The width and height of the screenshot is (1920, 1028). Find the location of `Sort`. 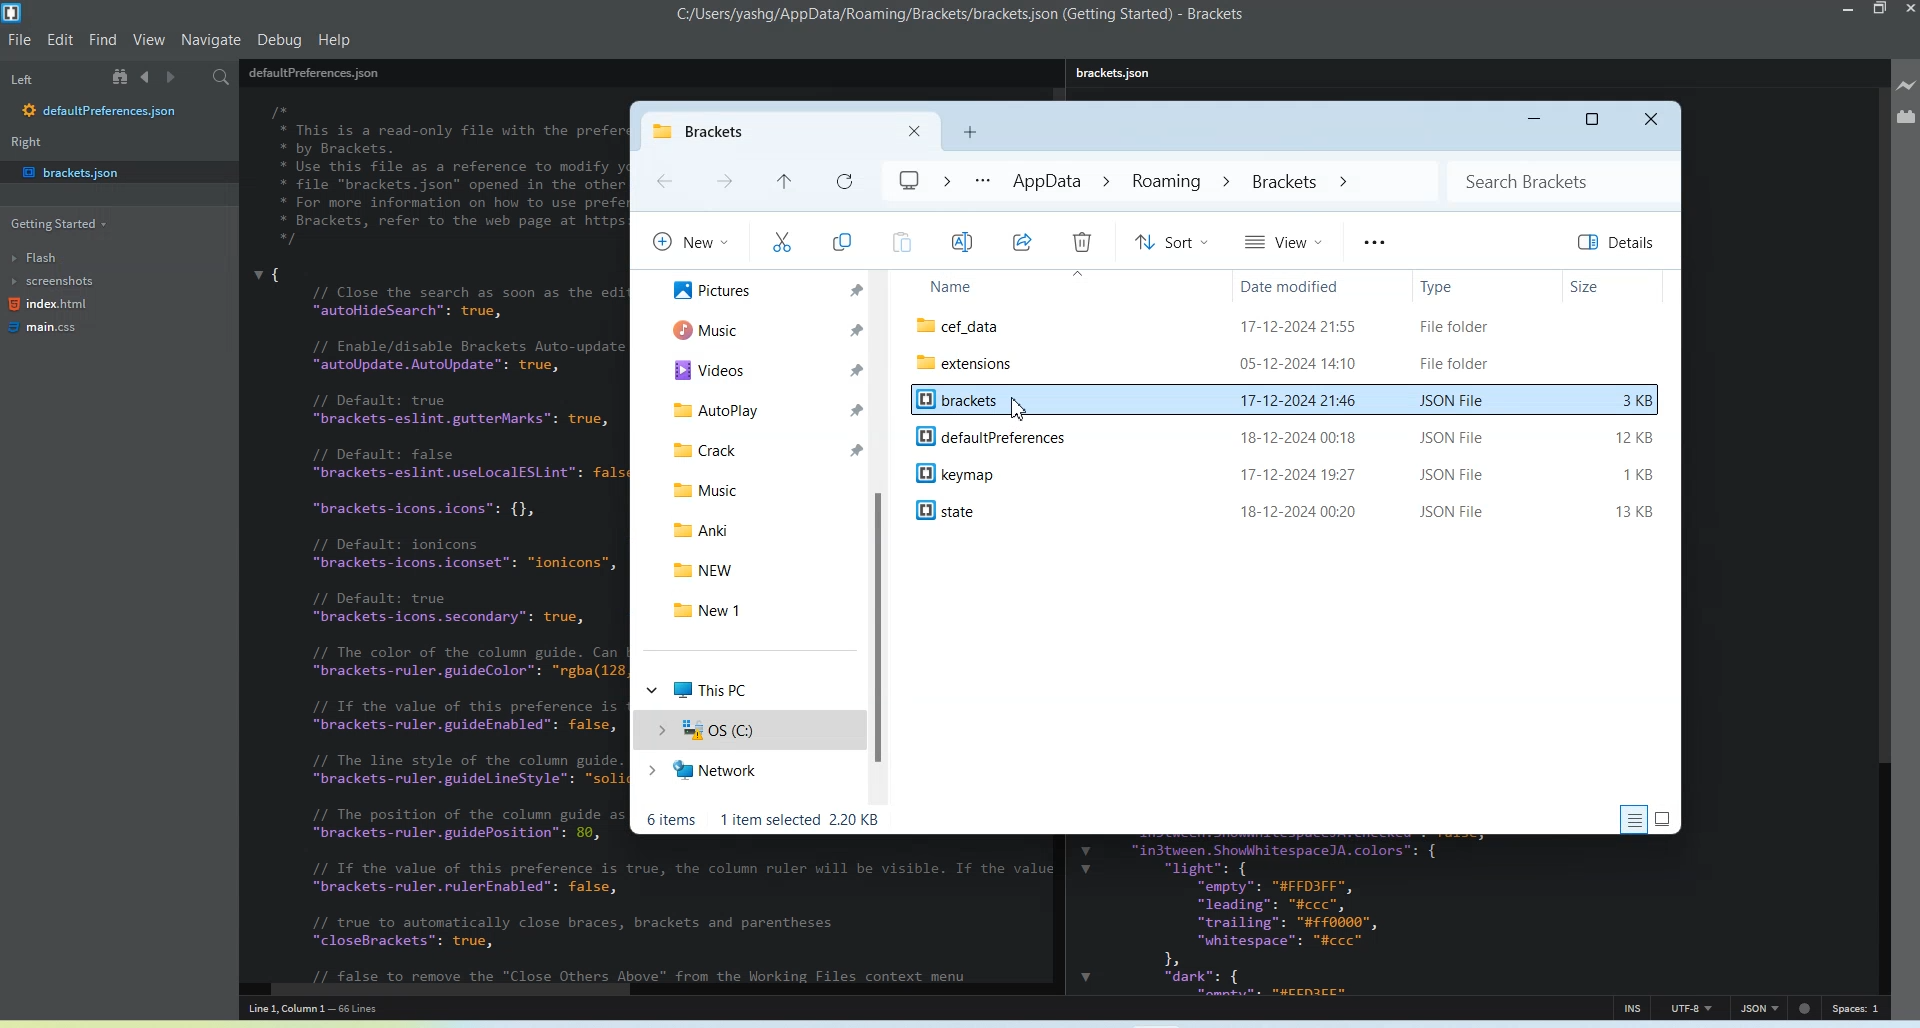

Sort is located at coordinates (1170, 241).